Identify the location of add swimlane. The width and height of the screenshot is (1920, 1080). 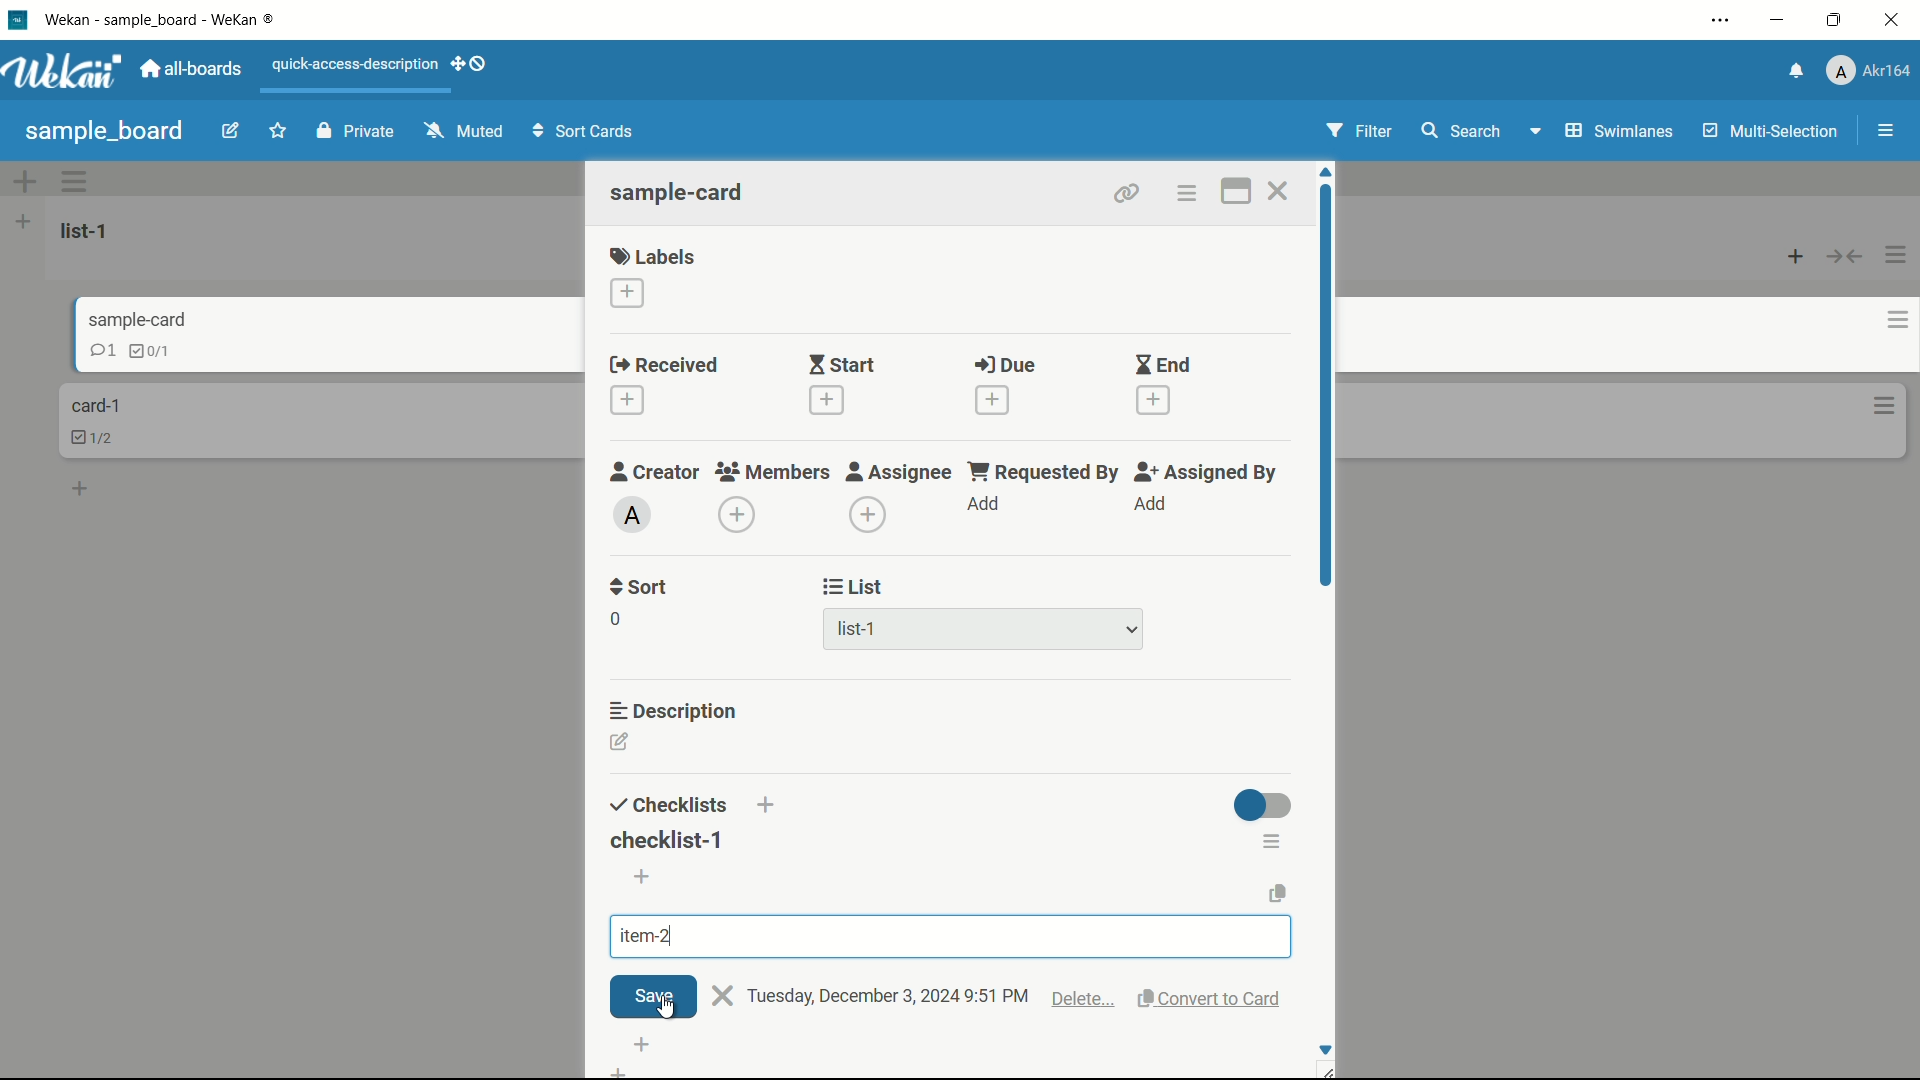
(25, 180).